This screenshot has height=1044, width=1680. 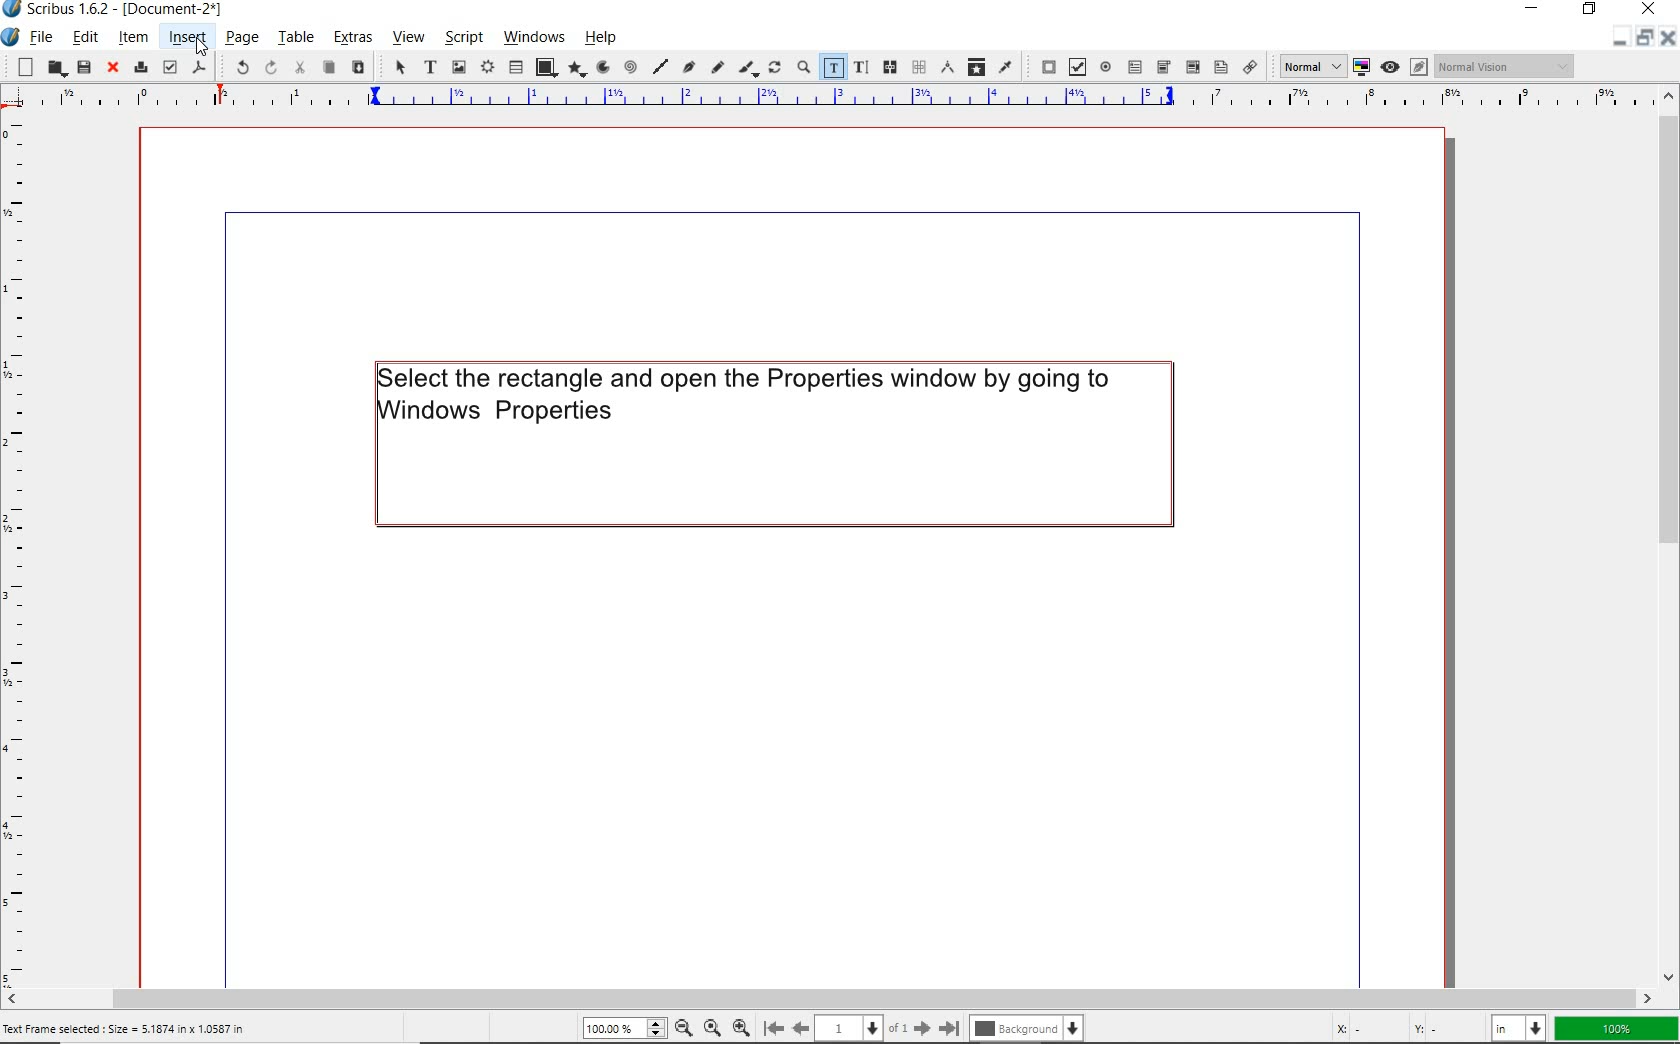 What do you see at coordinates (329, 68) in the screenshot?
I see `copy` at bounding box center [329, 68].